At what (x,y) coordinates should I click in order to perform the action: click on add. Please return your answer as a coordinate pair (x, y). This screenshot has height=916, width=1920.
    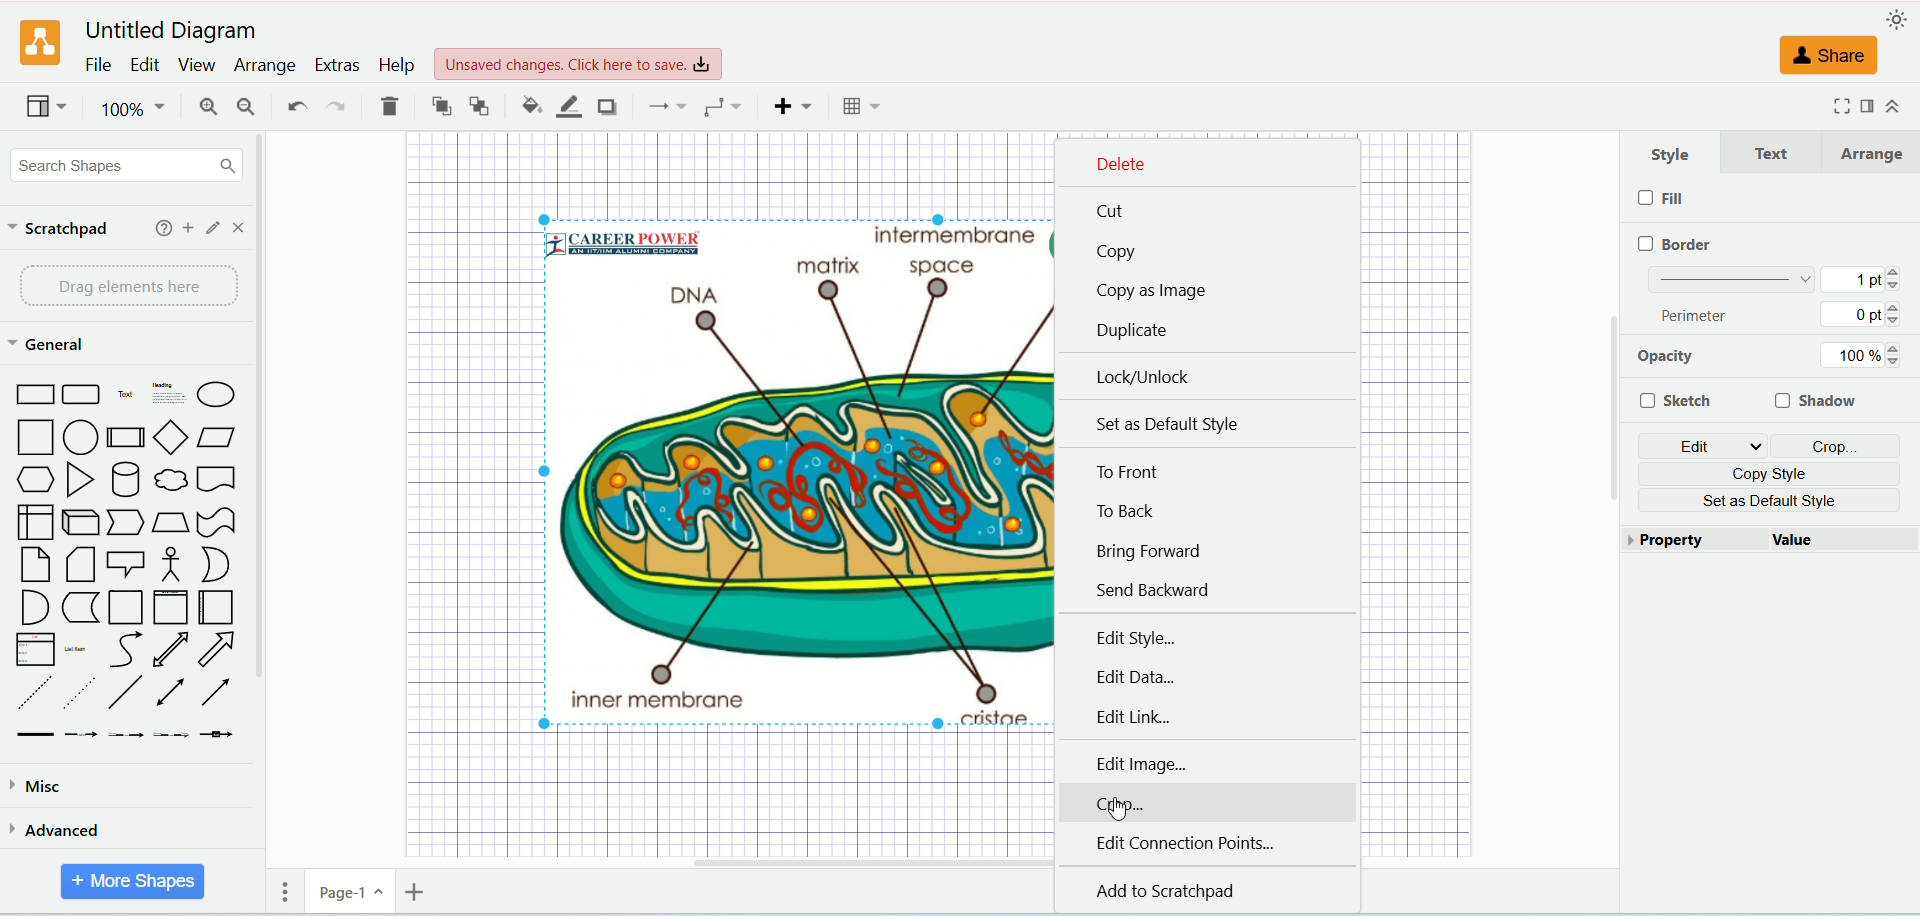
    Looking at the image, I should click on (188, 226).